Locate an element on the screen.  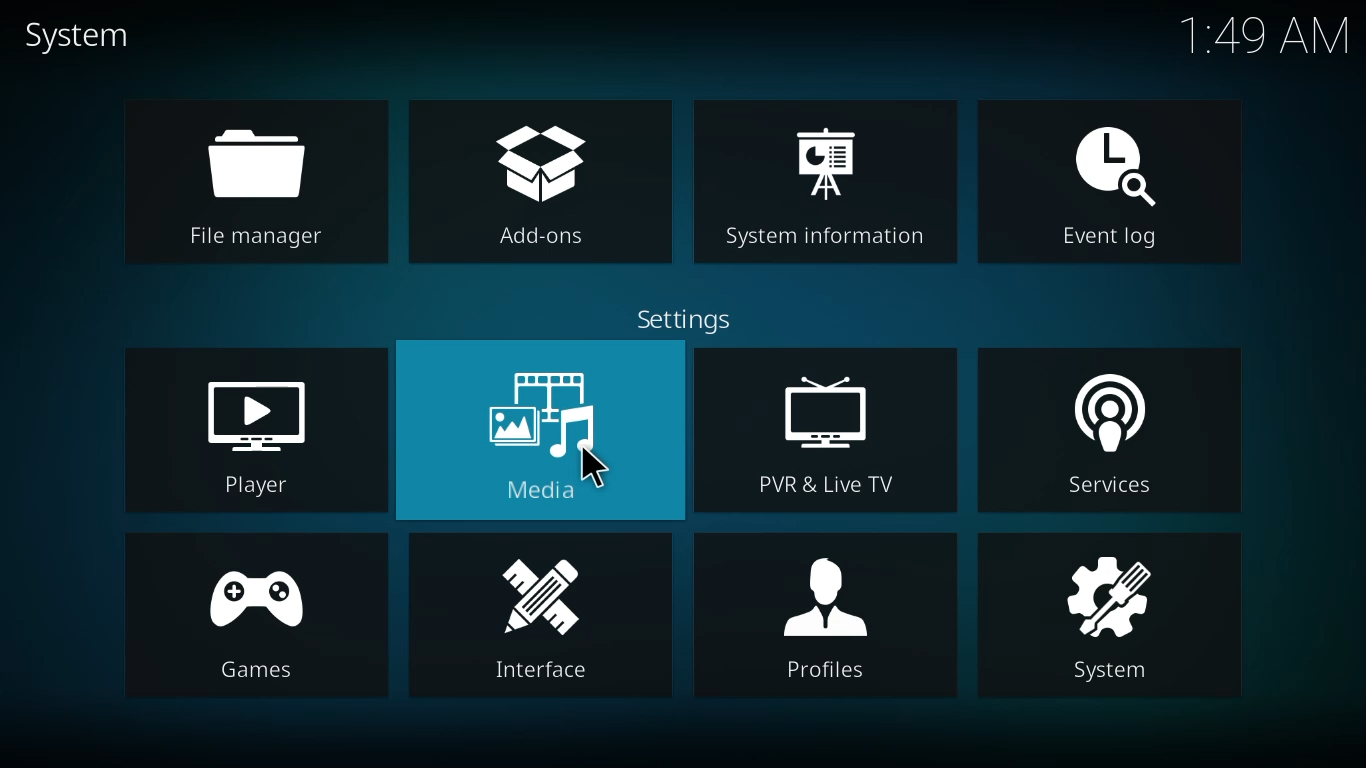
add-ons is located at coordinates (546, 186).